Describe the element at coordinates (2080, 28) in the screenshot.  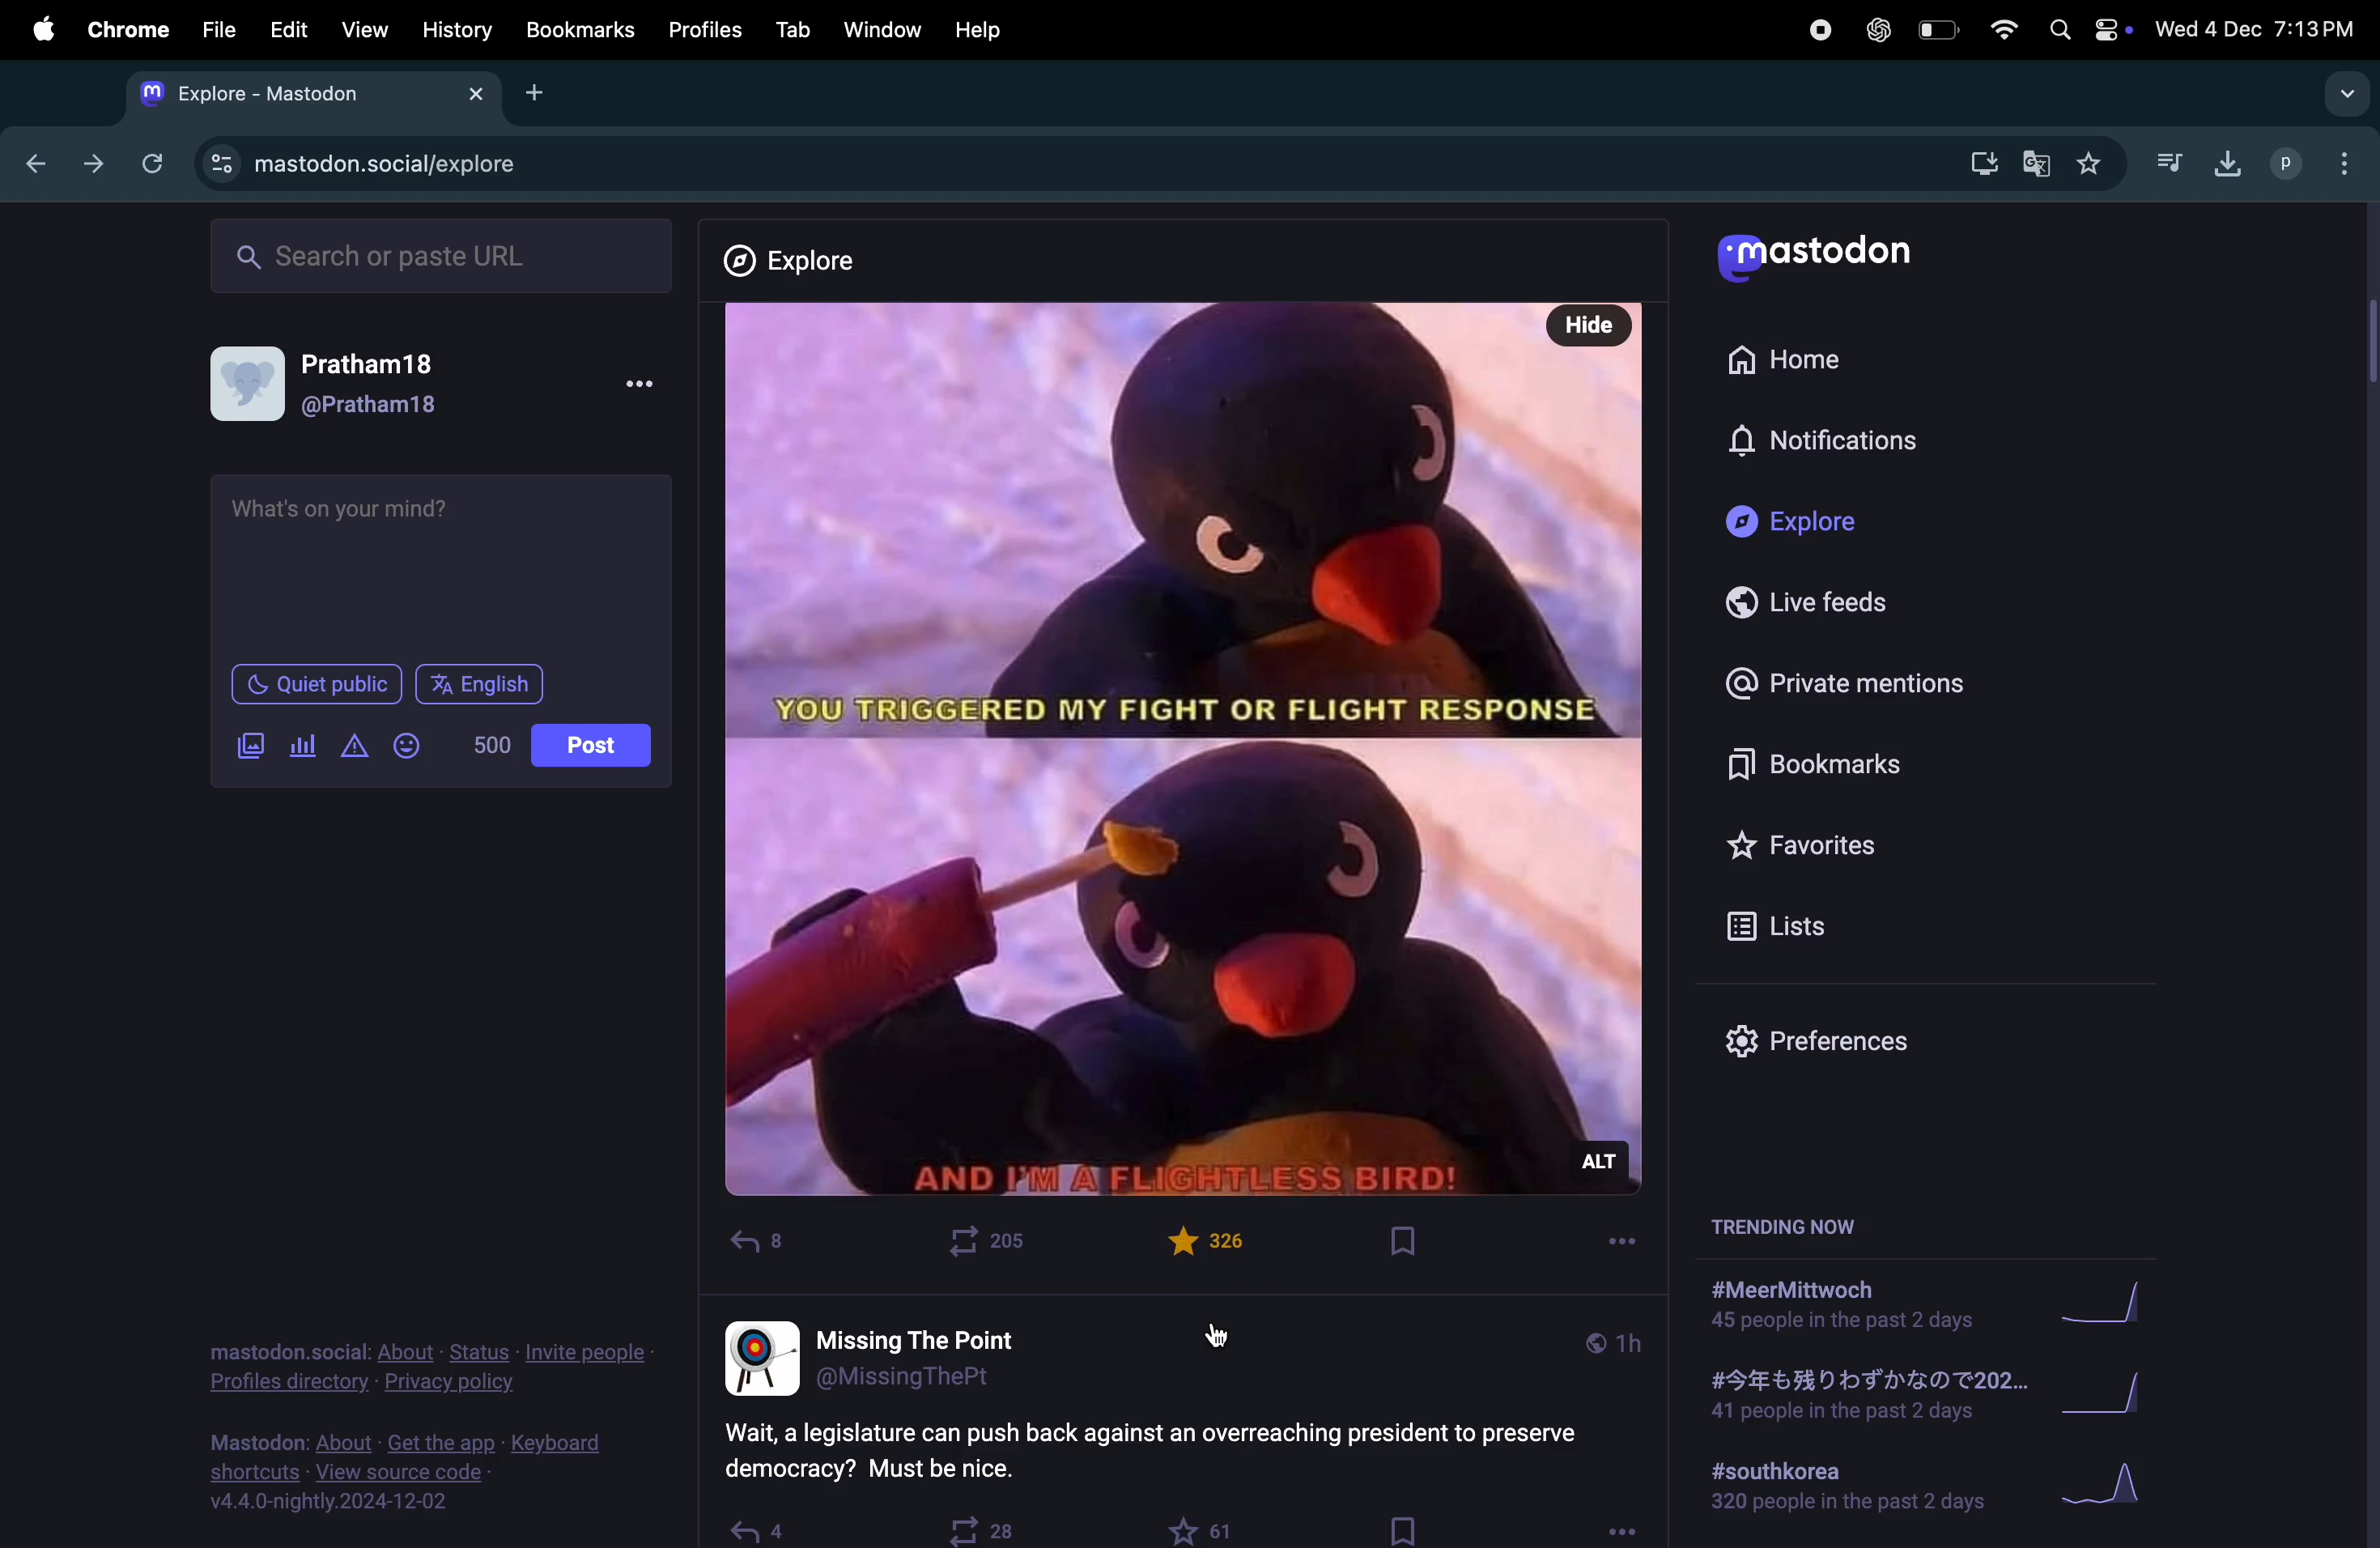
I see `apple widgets` at that location.